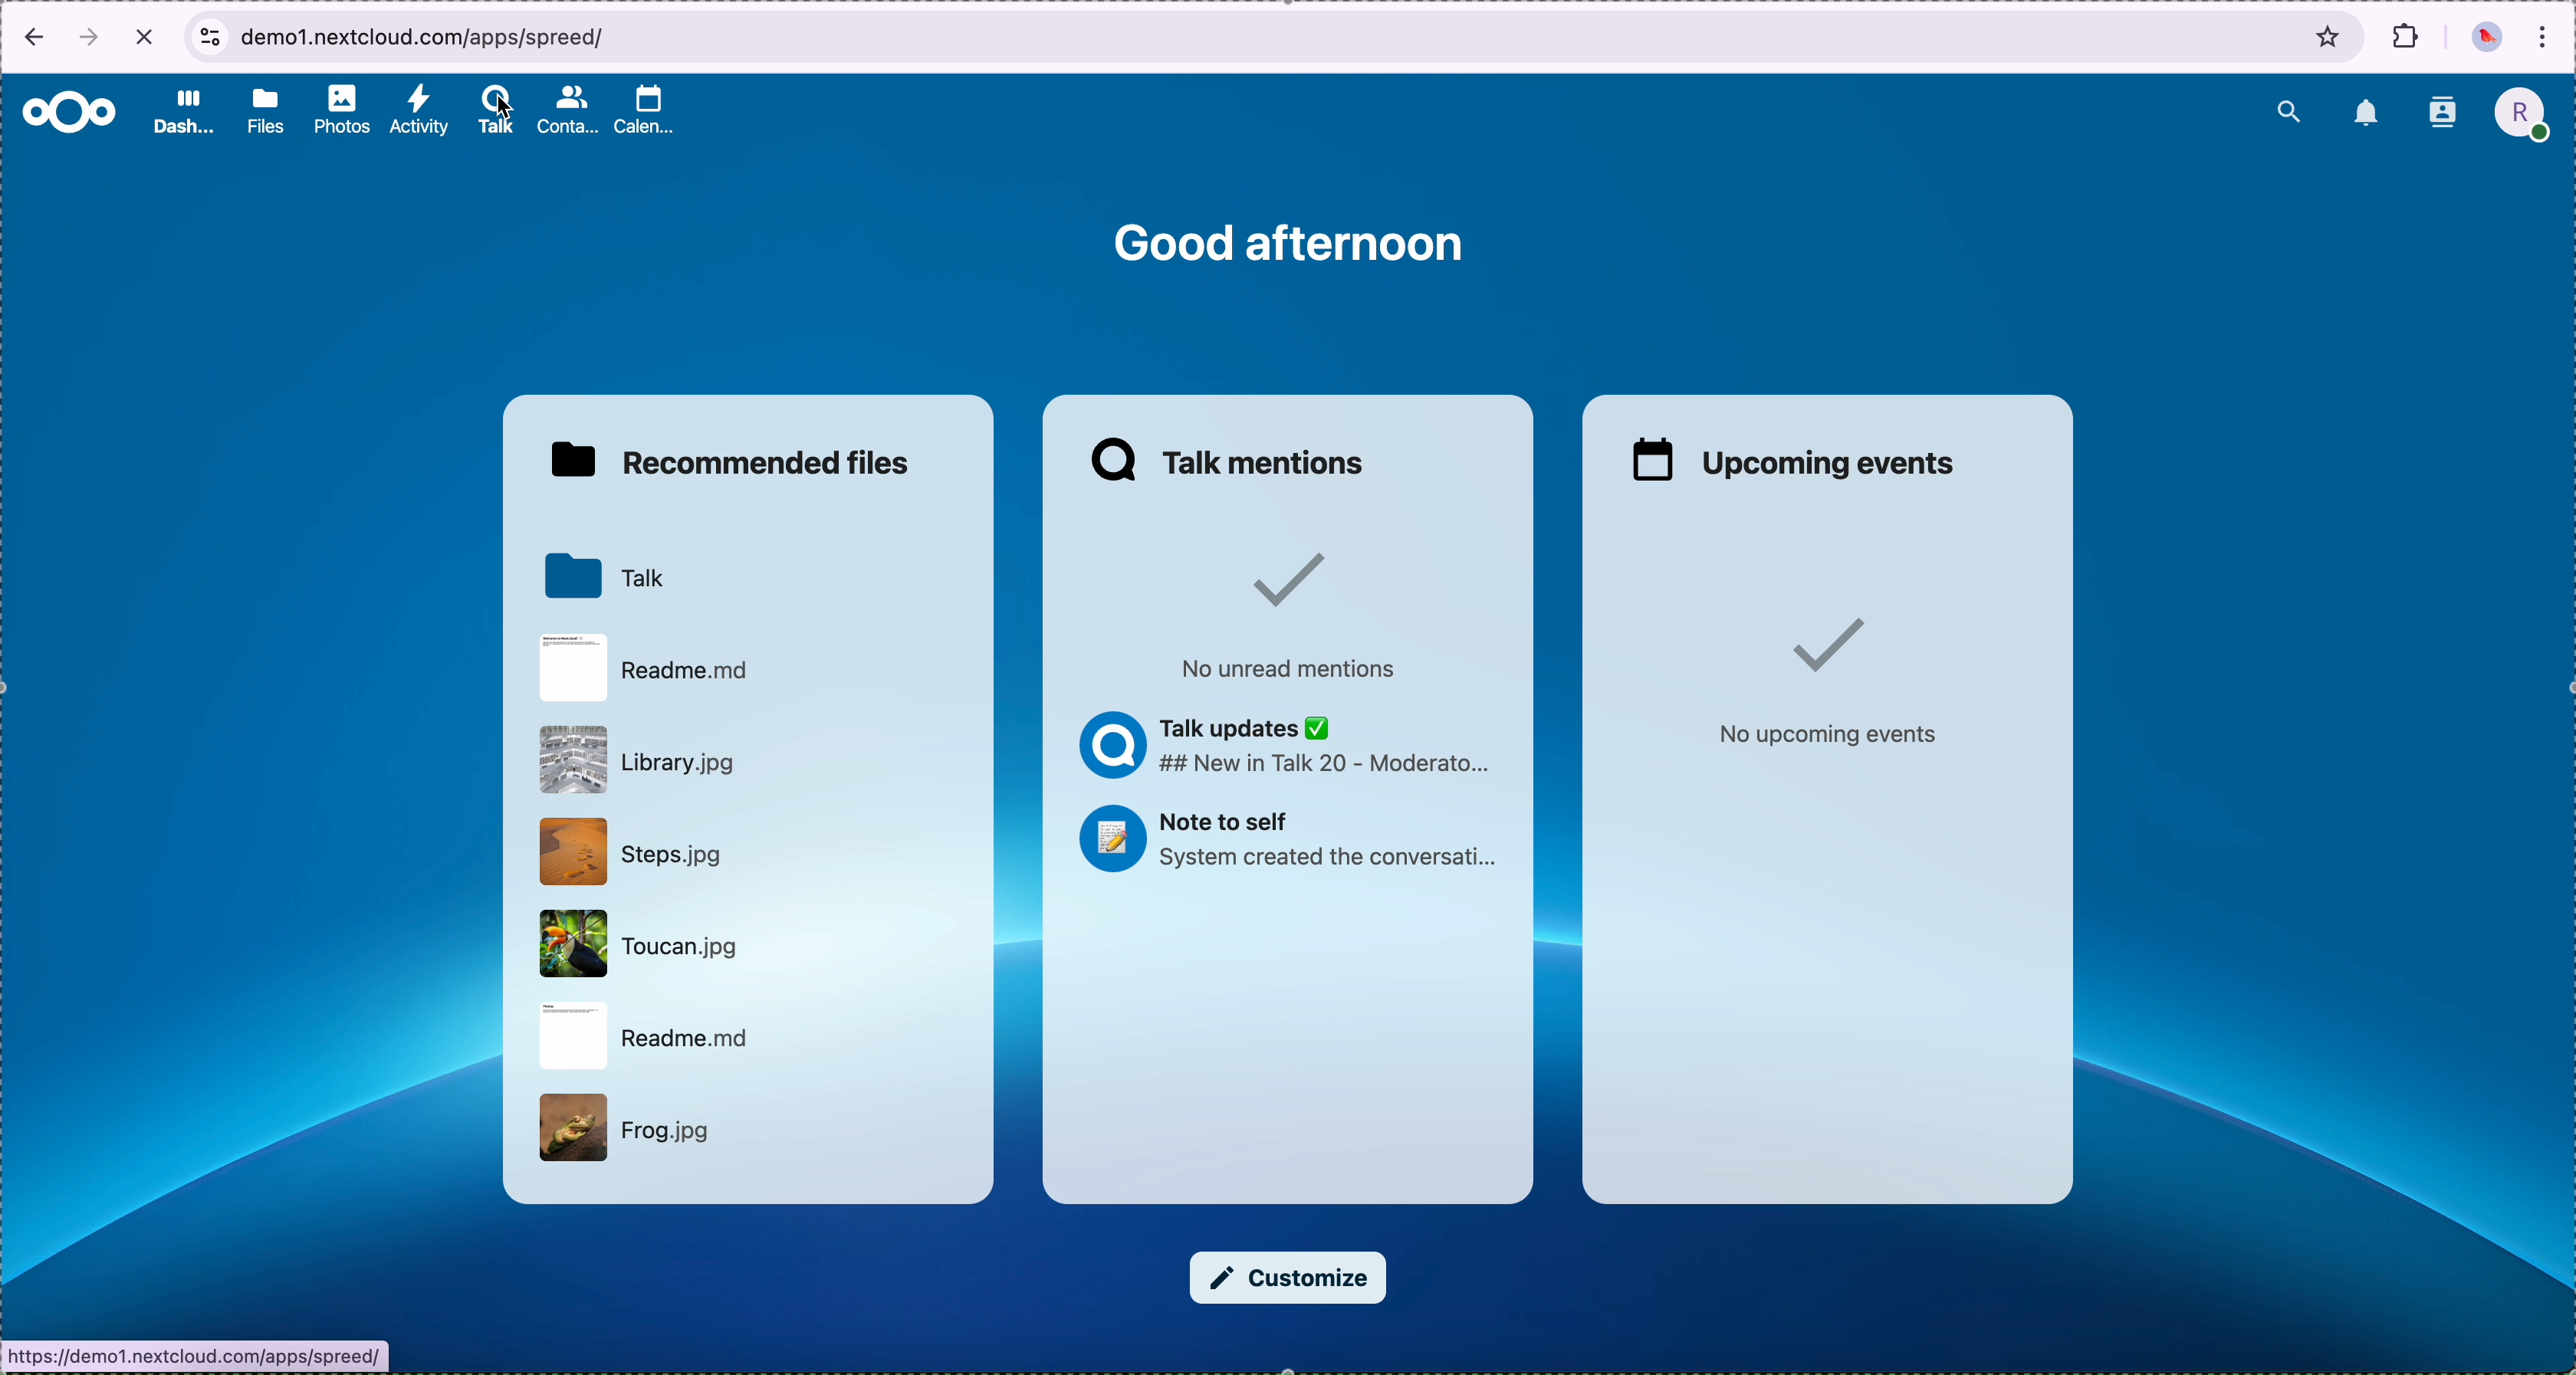 The width and height of the screenshot is (2576, 1375). Describe the element at coordinates (1285, 1281) in the screenshot. I see `customize button` at that location.